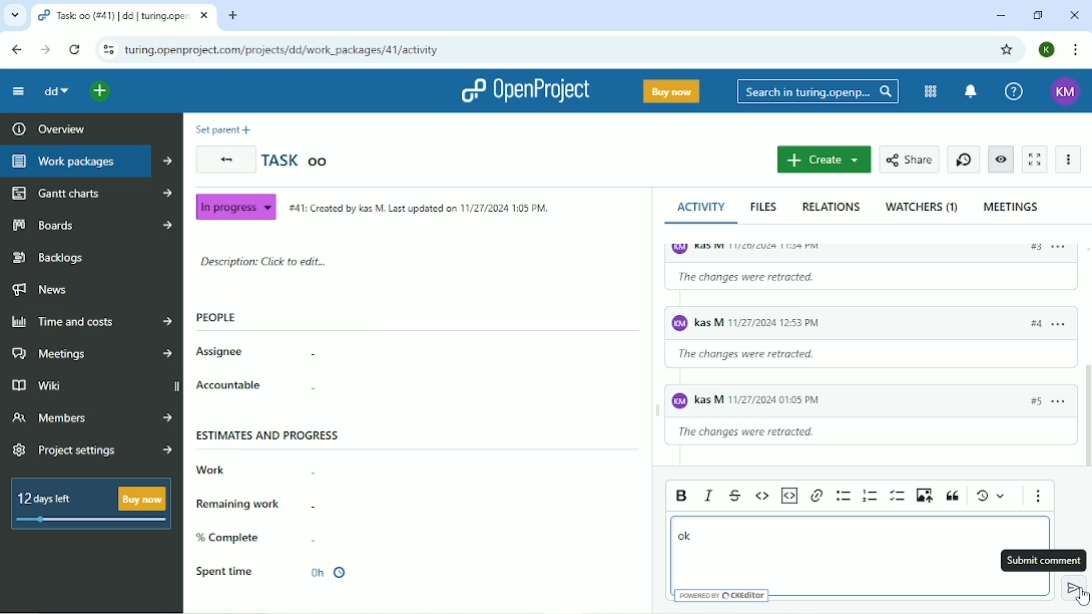  I want to click on #41: Created by Kas M. Last updated on 11/27/2024 1:05 PM, so click(417, 207).